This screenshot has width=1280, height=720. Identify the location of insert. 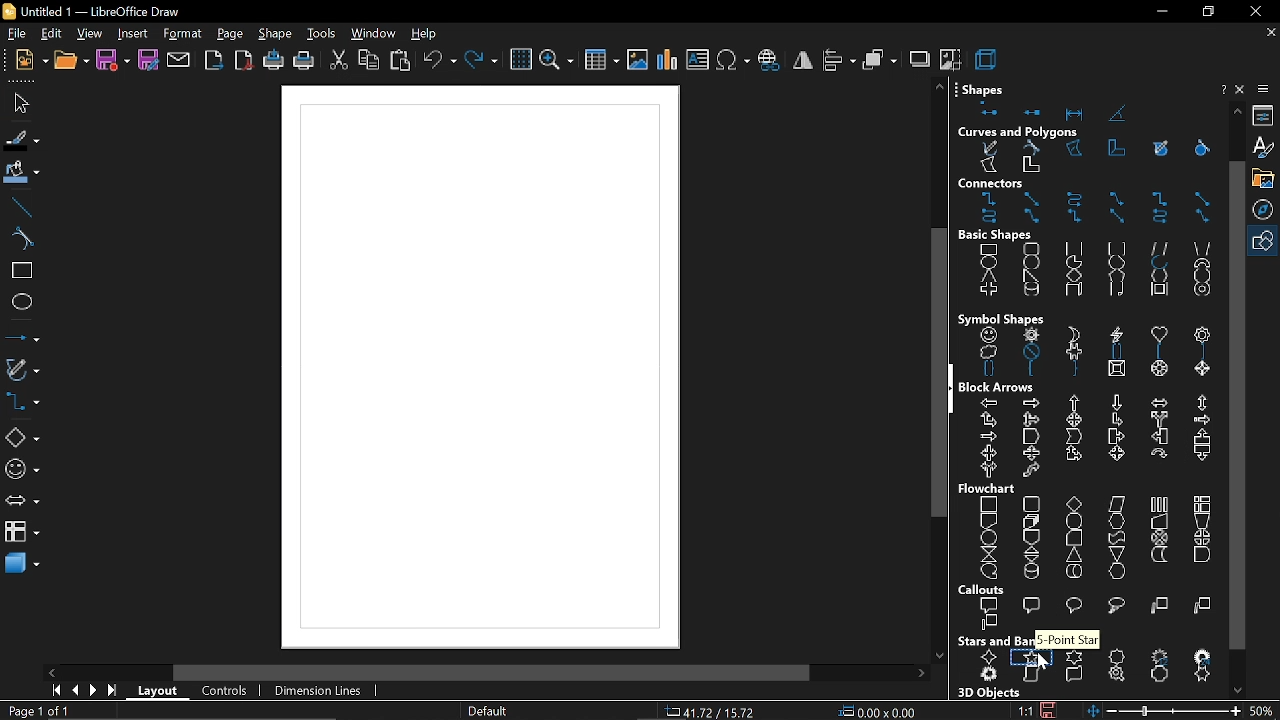
(130, 34).